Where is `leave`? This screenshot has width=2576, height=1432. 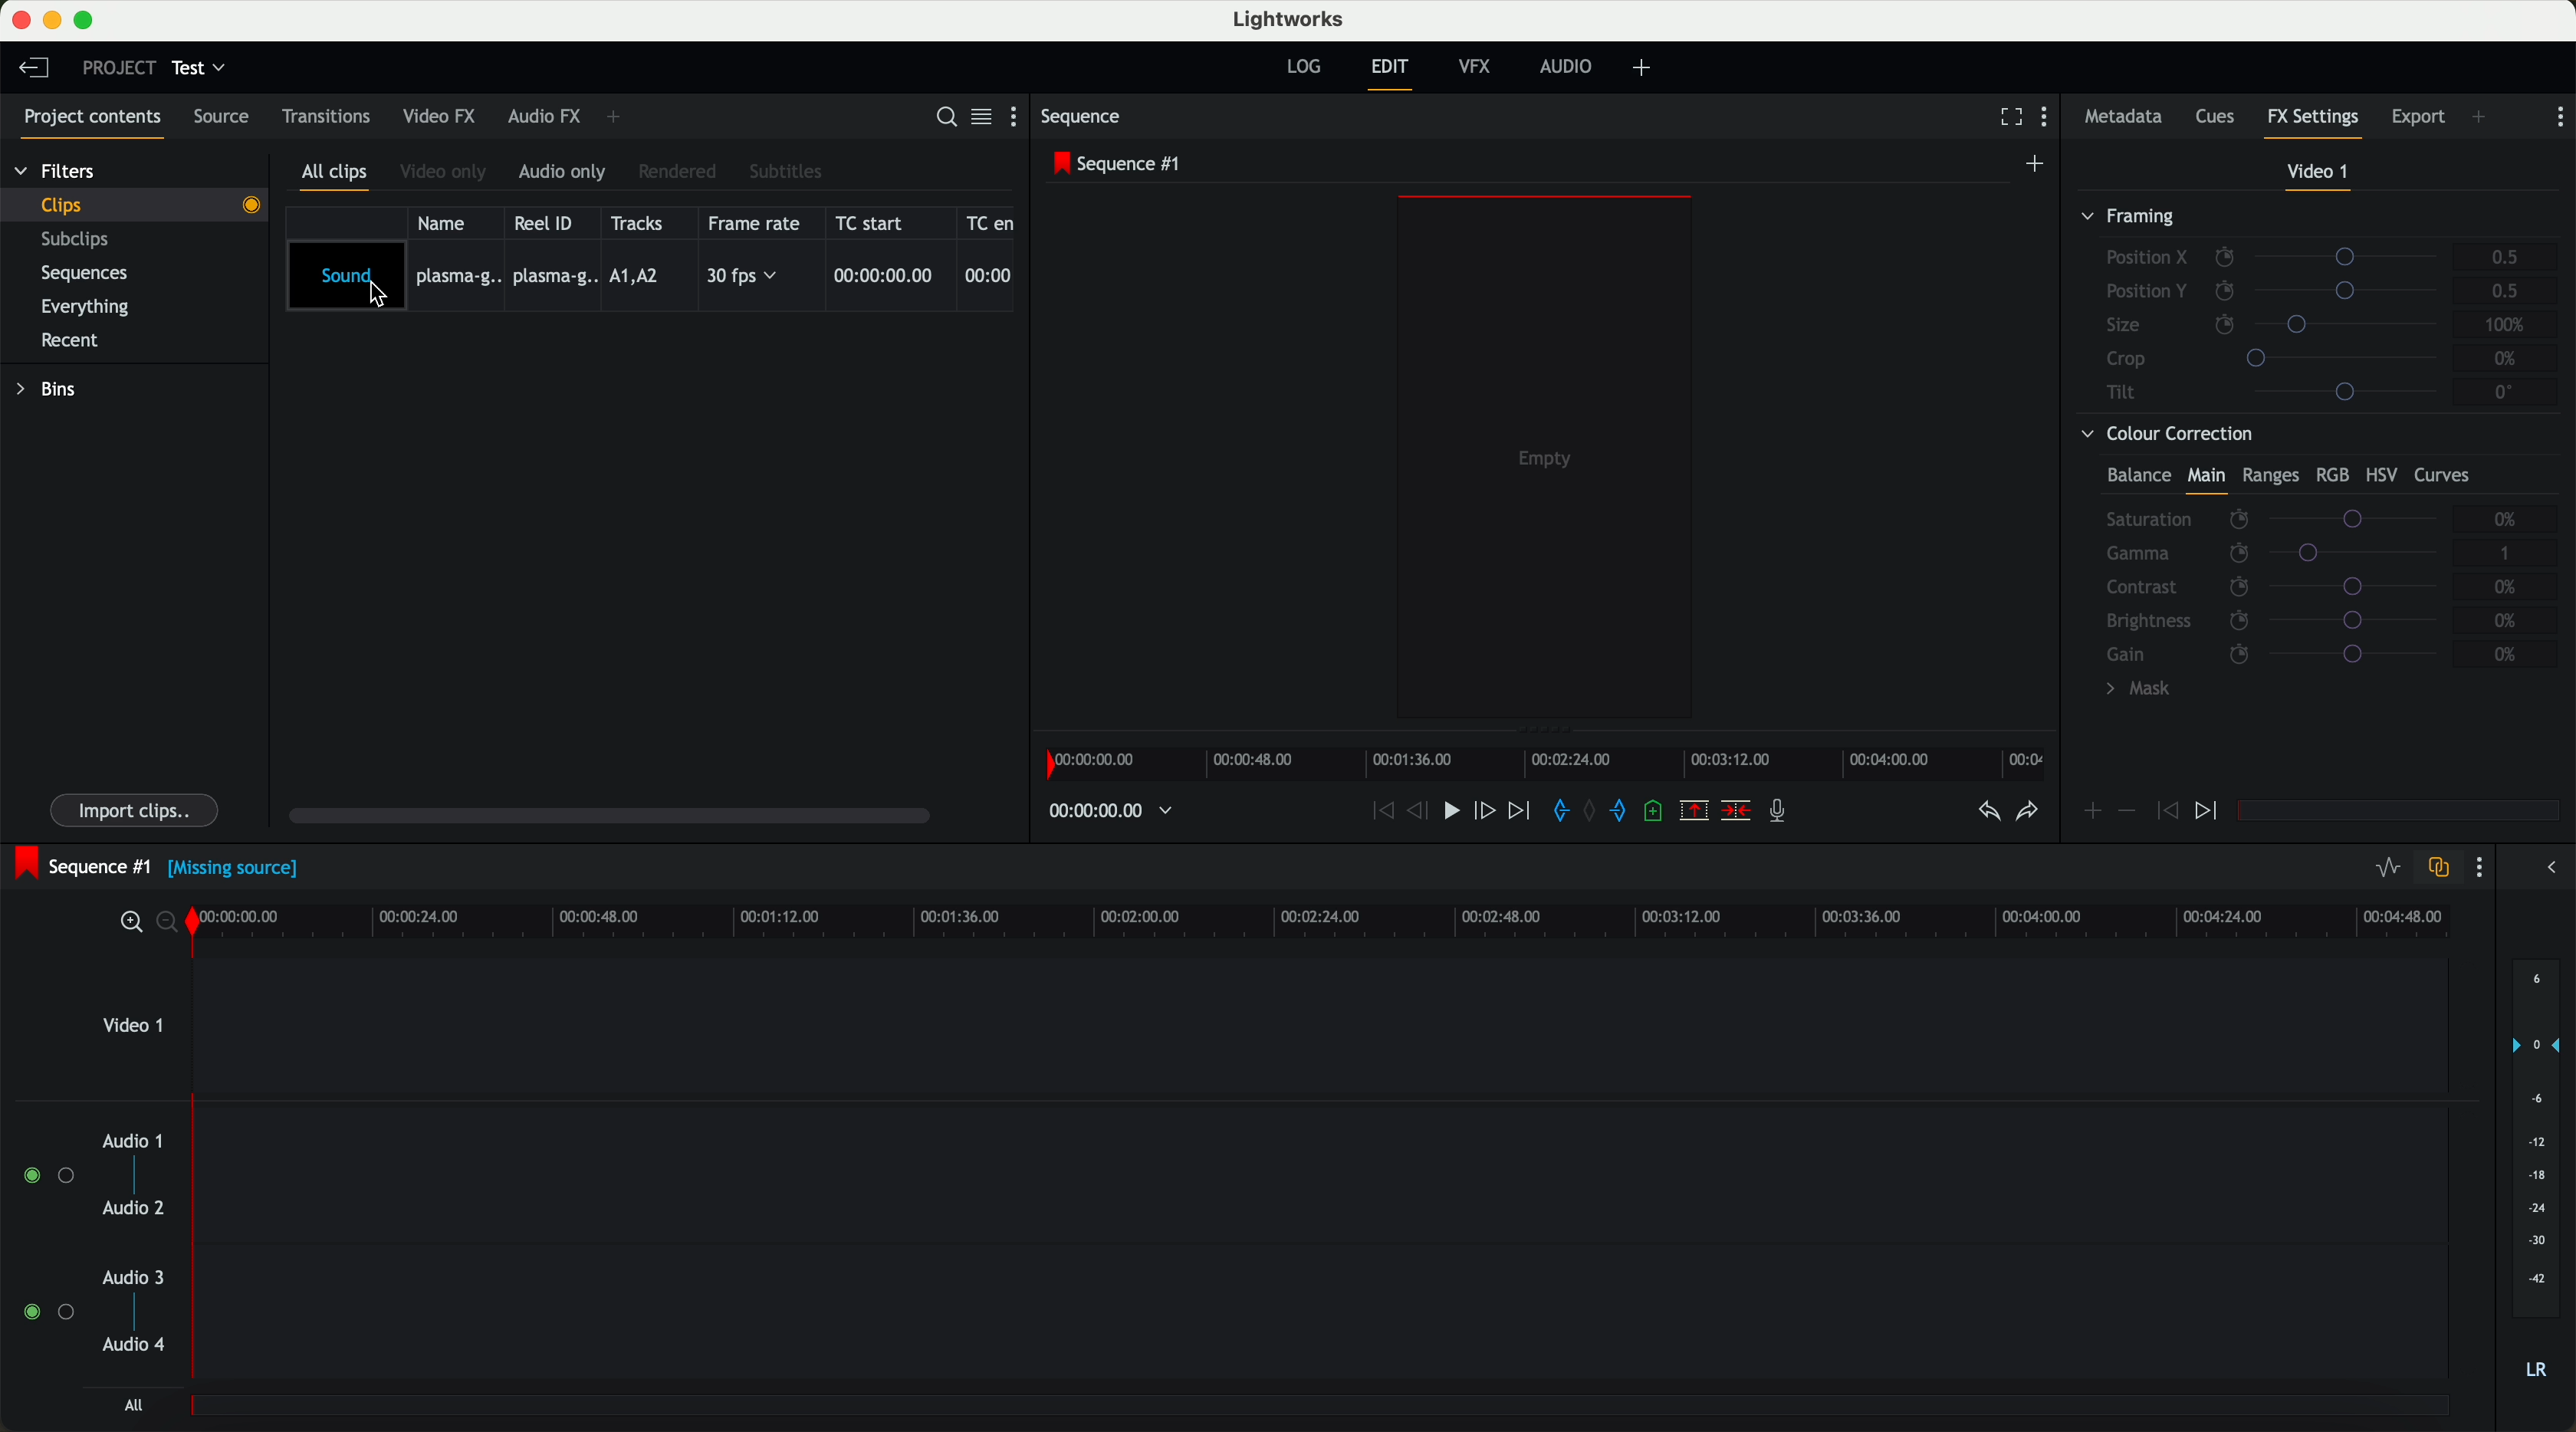
leave is located at coordinates (38, 72).